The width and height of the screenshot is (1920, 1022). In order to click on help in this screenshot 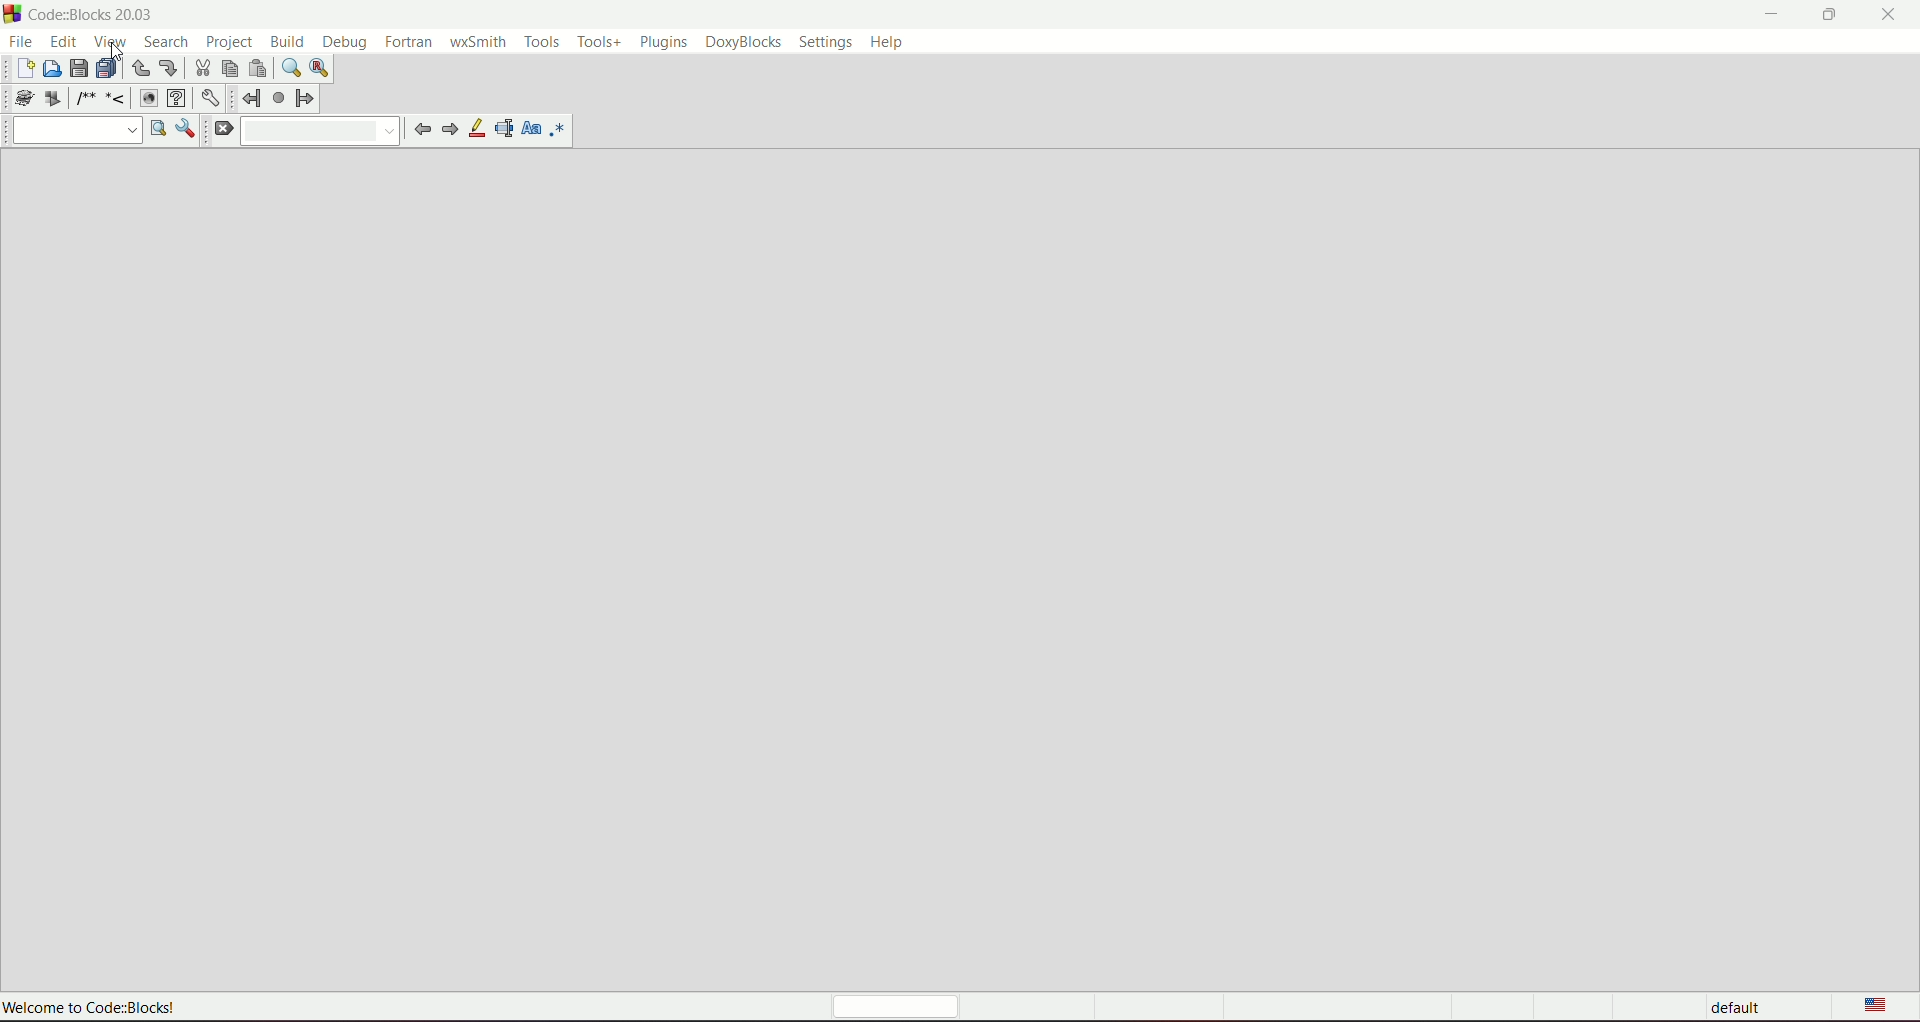, I will do `click(885, 43)`.